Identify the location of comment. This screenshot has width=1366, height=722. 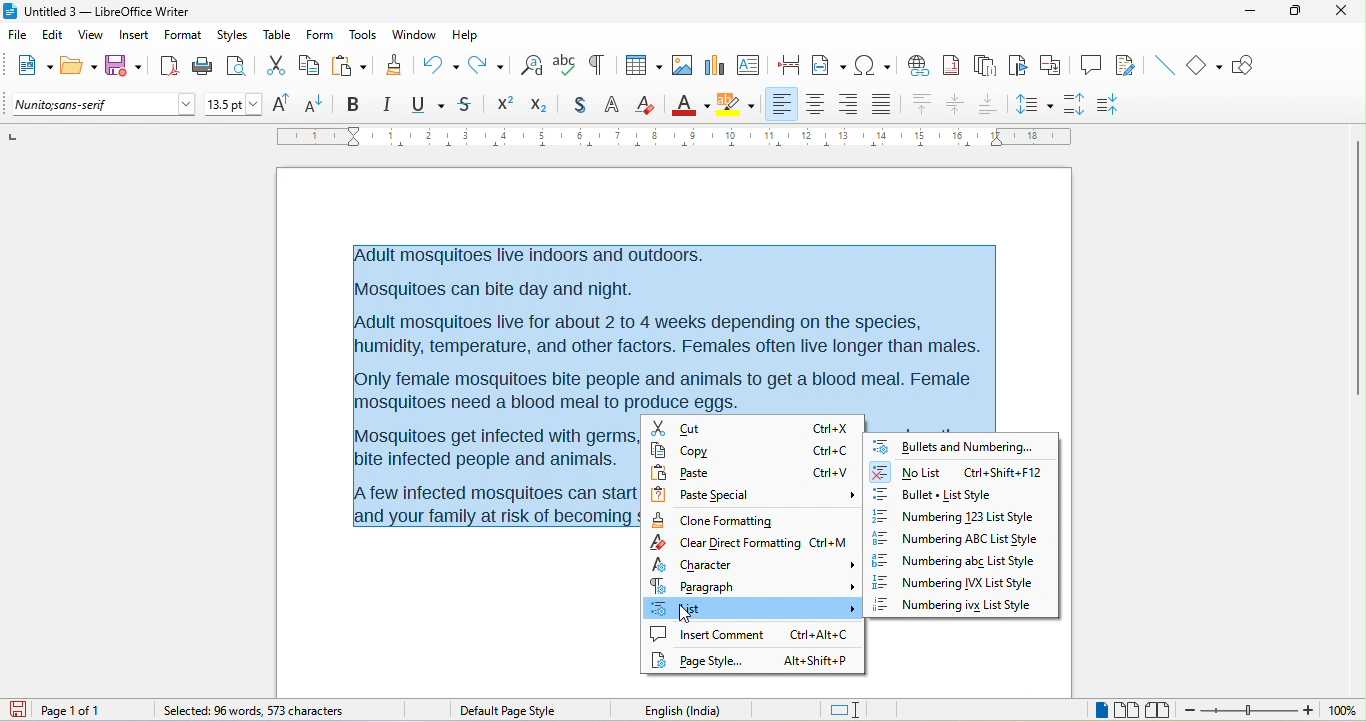
(1092, 66).